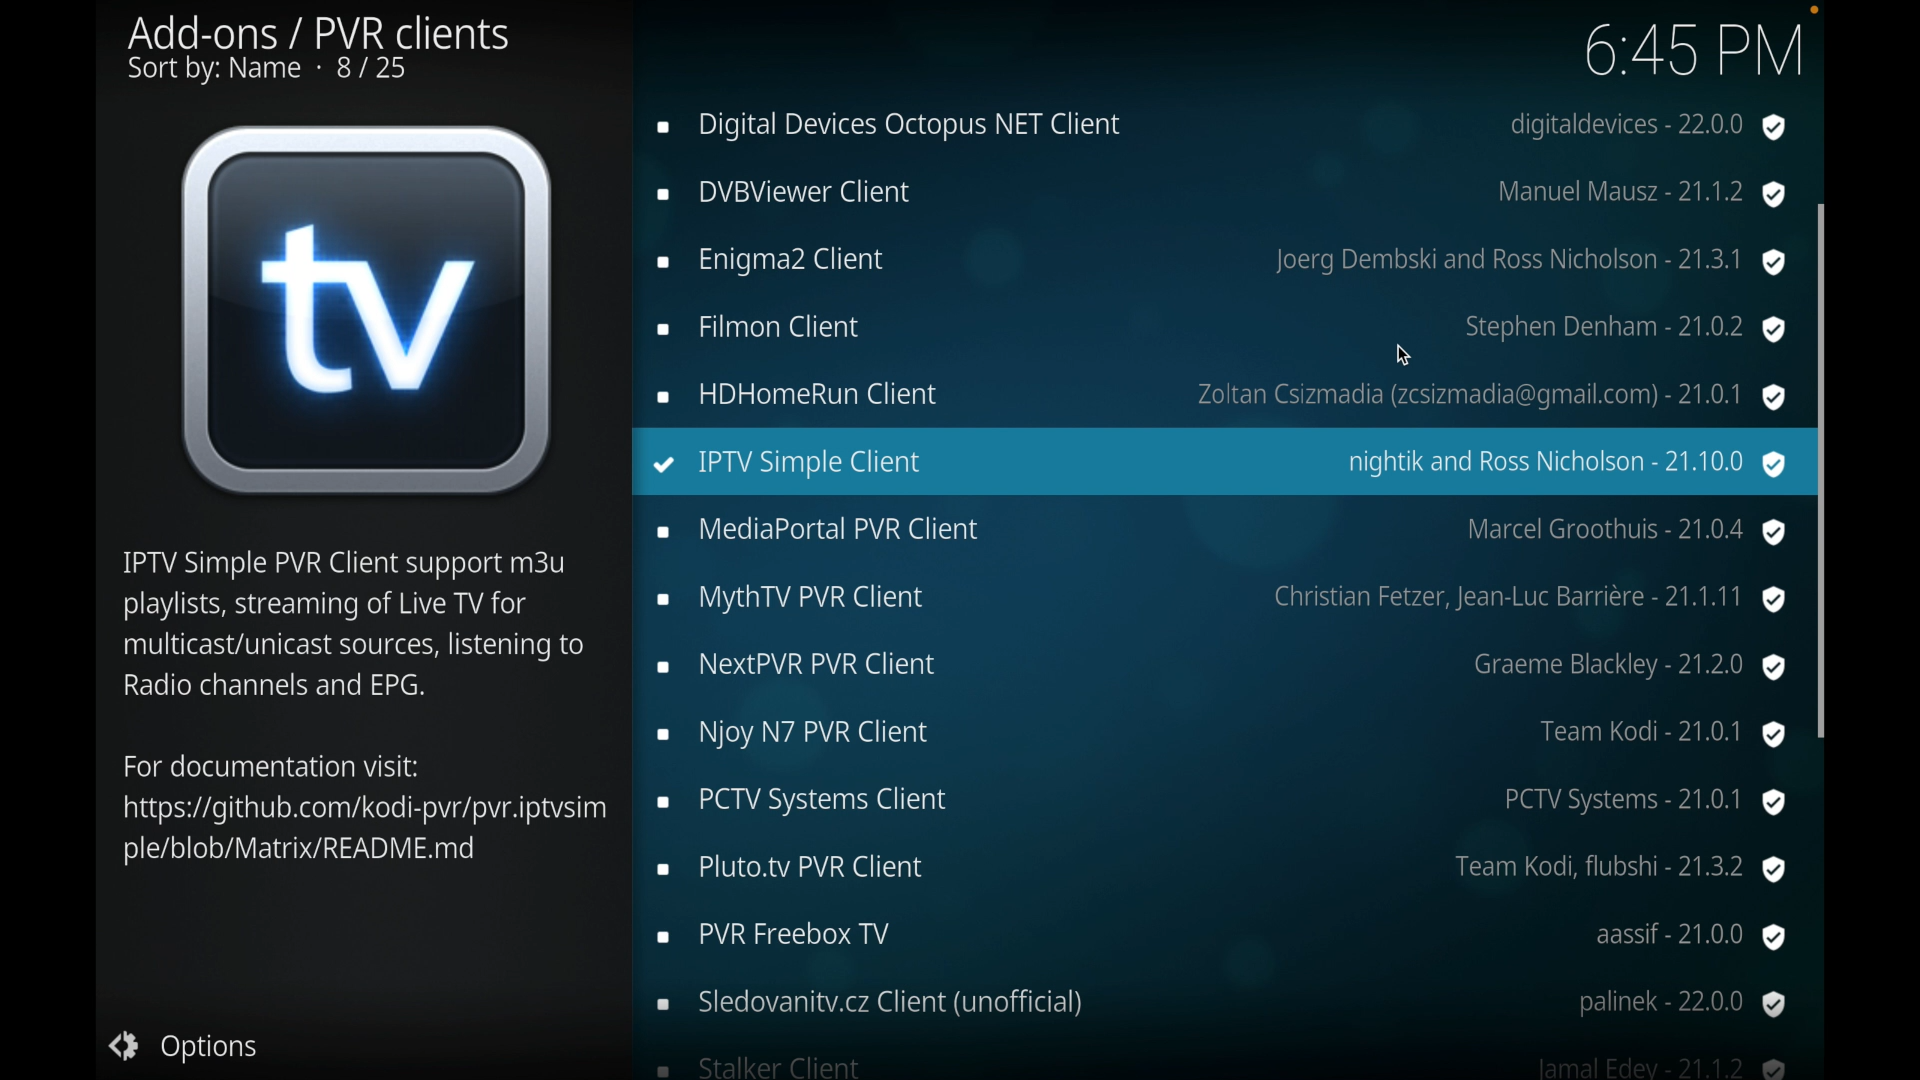 The height and width of the screenshot is (1080, 1920). What do you see at coordinates (1218, 194) in the screenshot?
I see `Dvbviewer client` at bounding box center [1218, 194].